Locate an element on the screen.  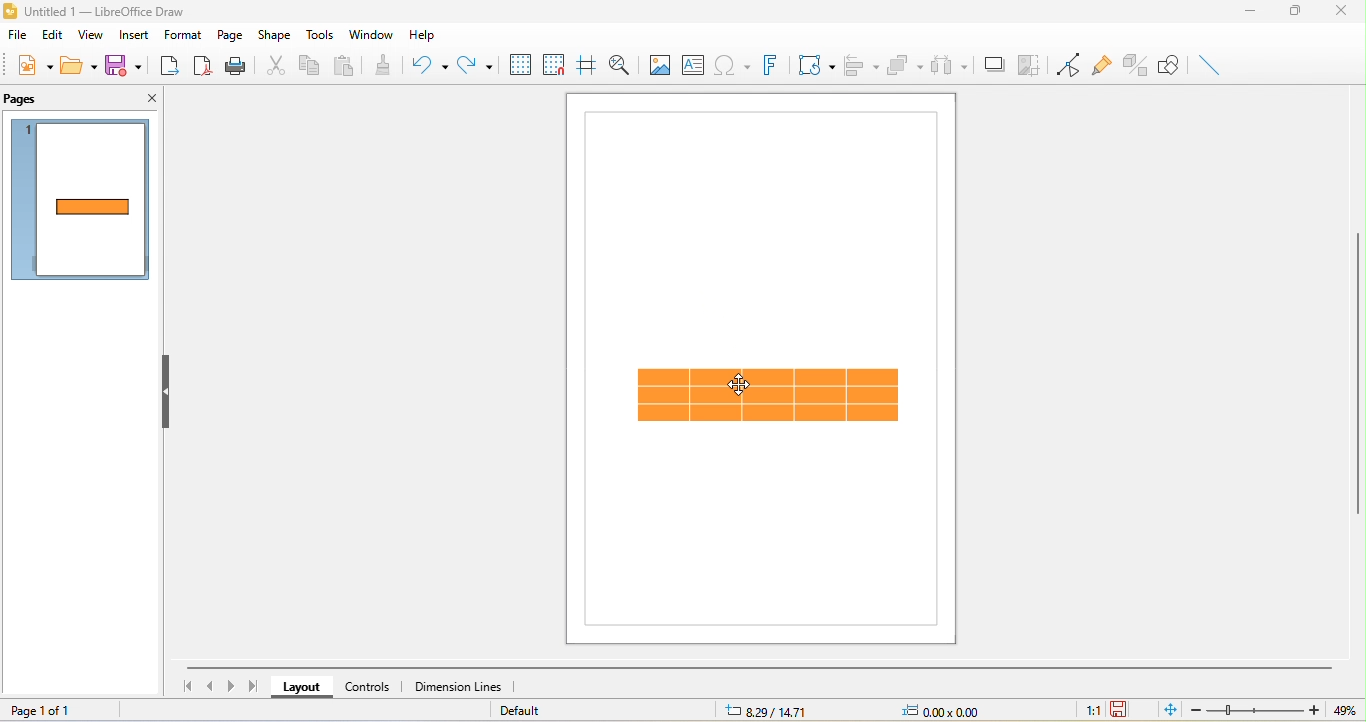
0.00x0.00 is located at coordinates (956, 711).